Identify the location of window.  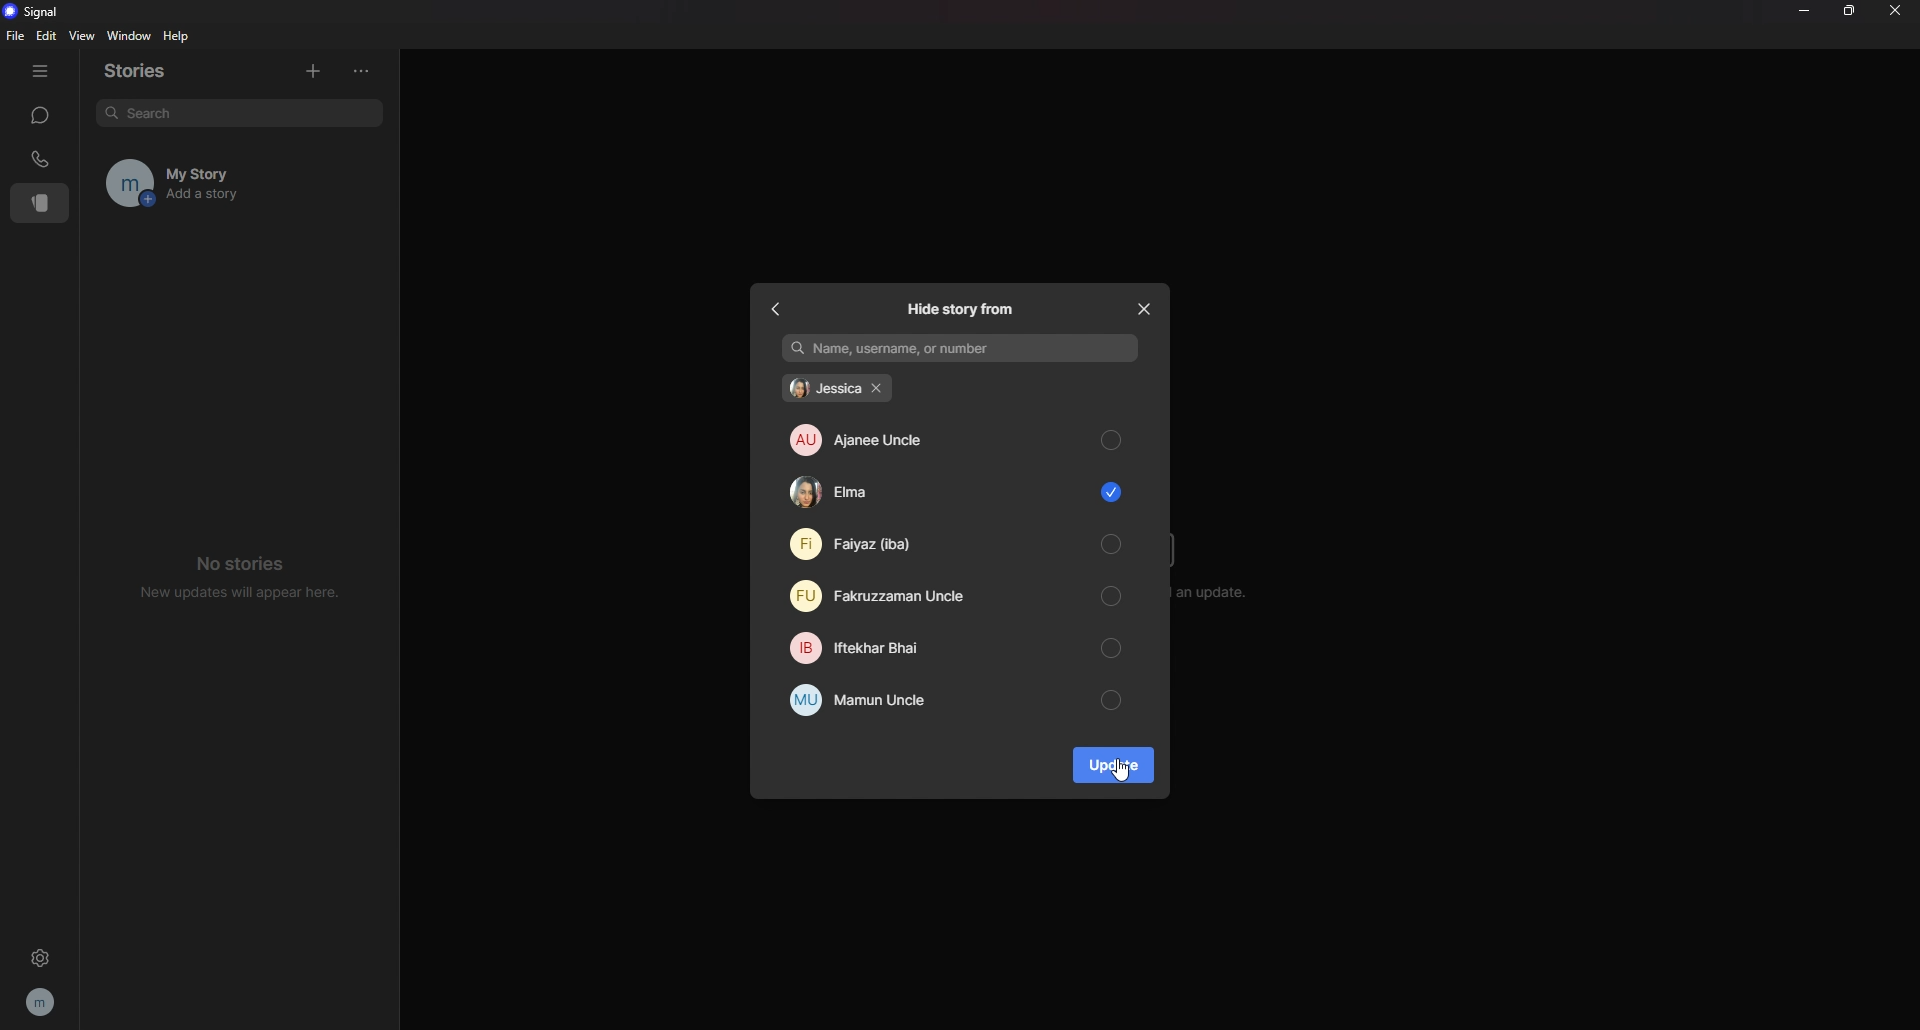
(132, 37).